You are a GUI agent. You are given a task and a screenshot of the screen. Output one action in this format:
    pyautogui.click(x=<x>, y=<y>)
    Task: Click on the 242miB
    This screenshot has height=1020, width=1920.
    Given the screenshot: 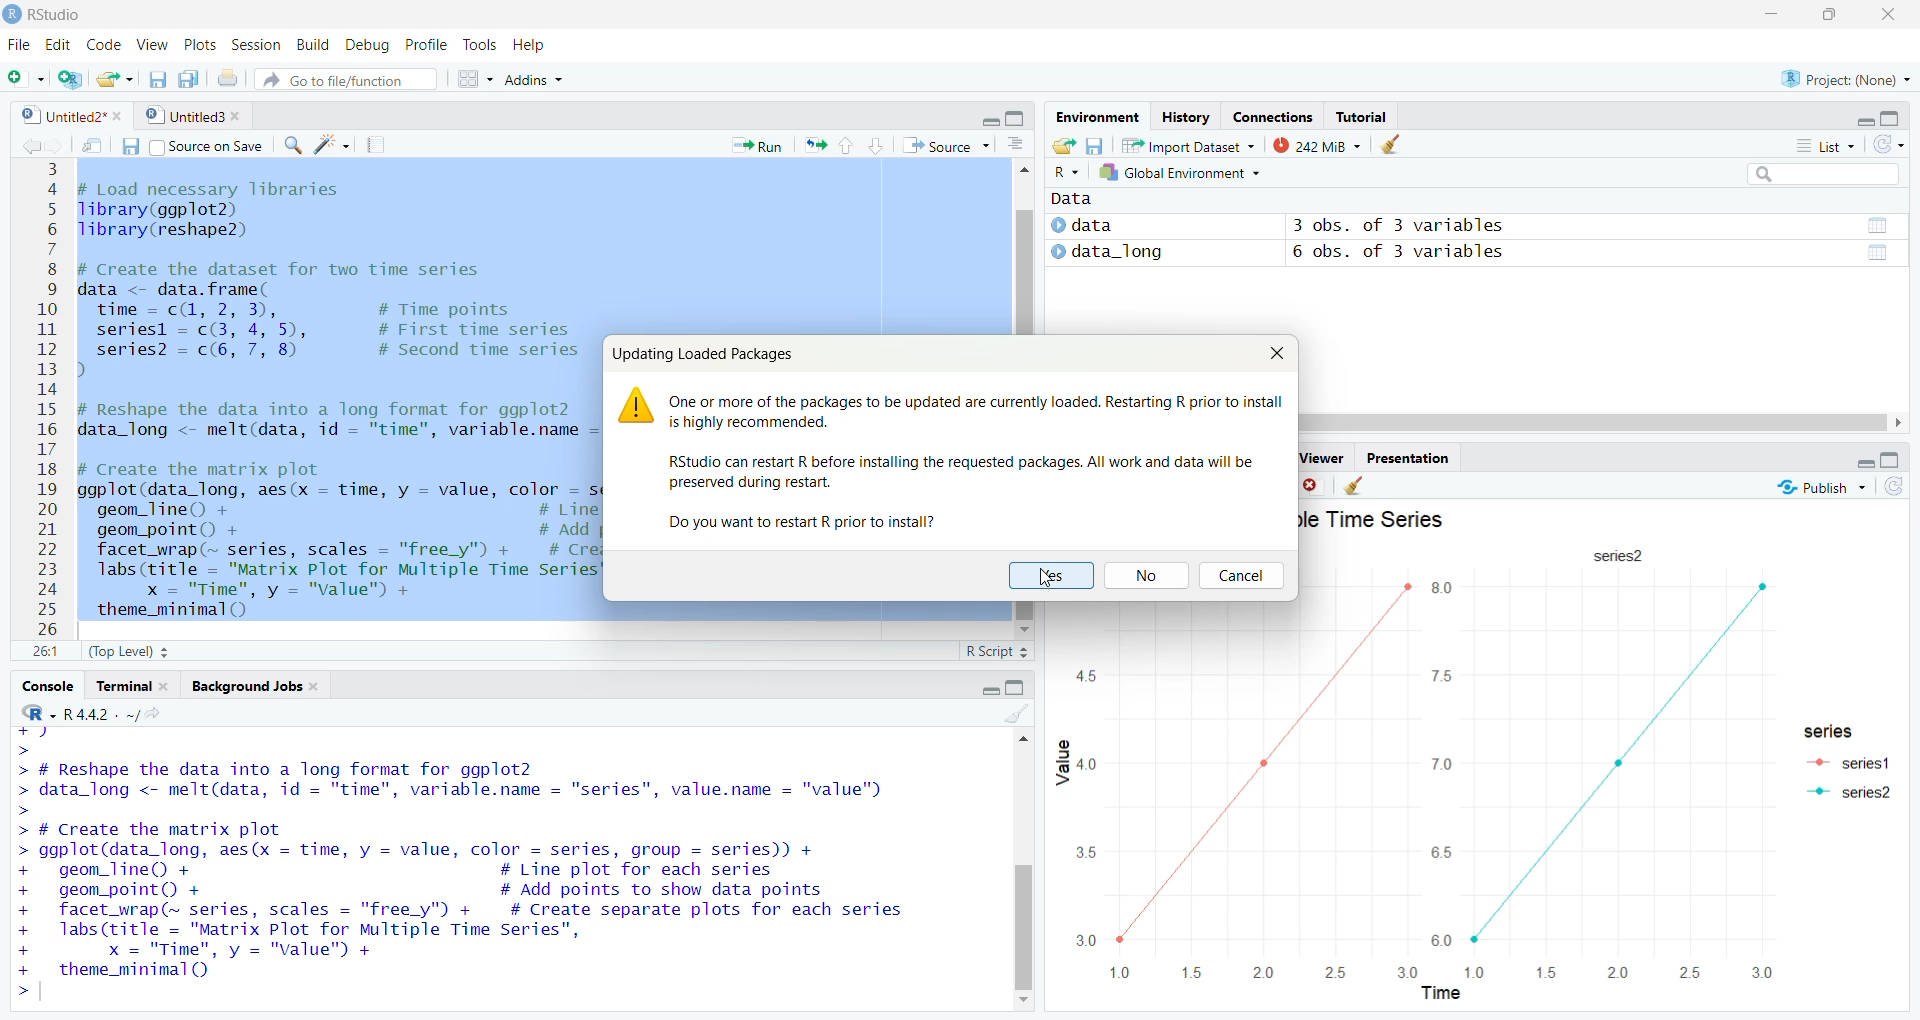 What is the action you would take?
    pyautogui.click(x=1317, y=144)
    